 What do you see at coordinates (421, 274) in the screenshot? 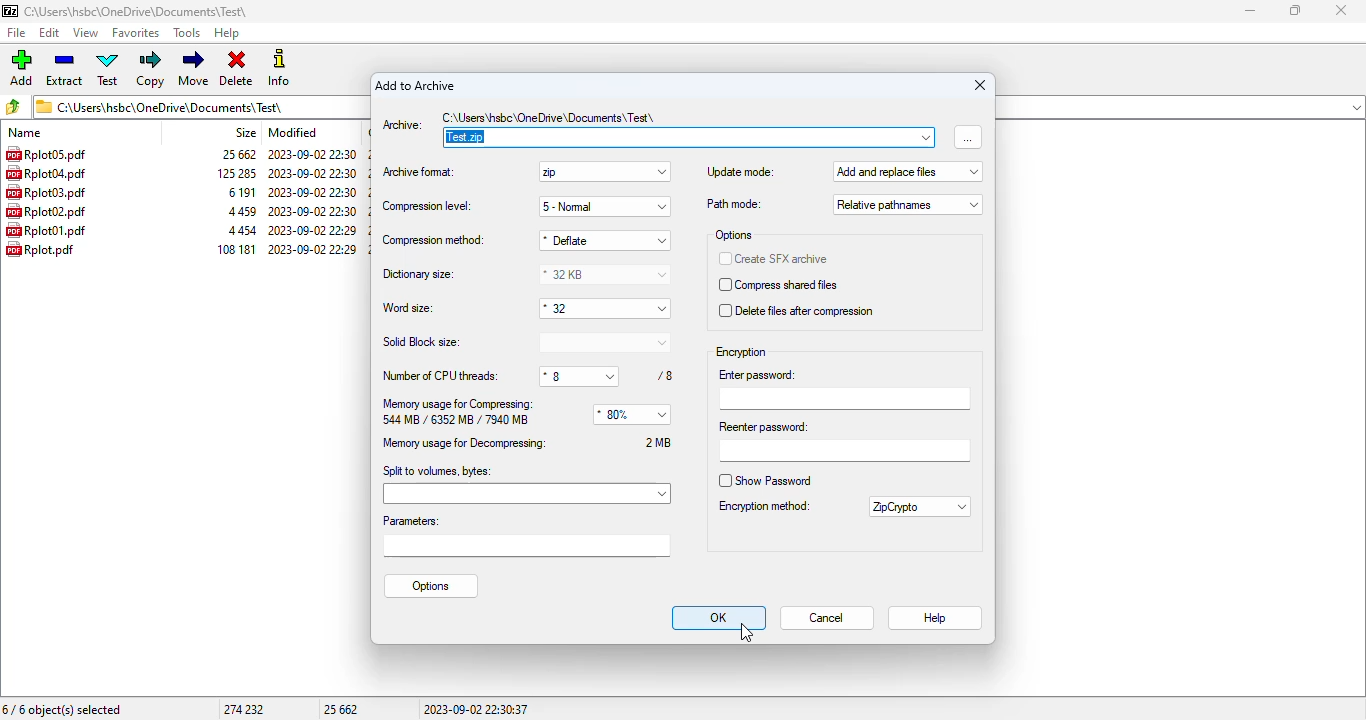
I see `dictionary size:` at bounding box center [421, 274].